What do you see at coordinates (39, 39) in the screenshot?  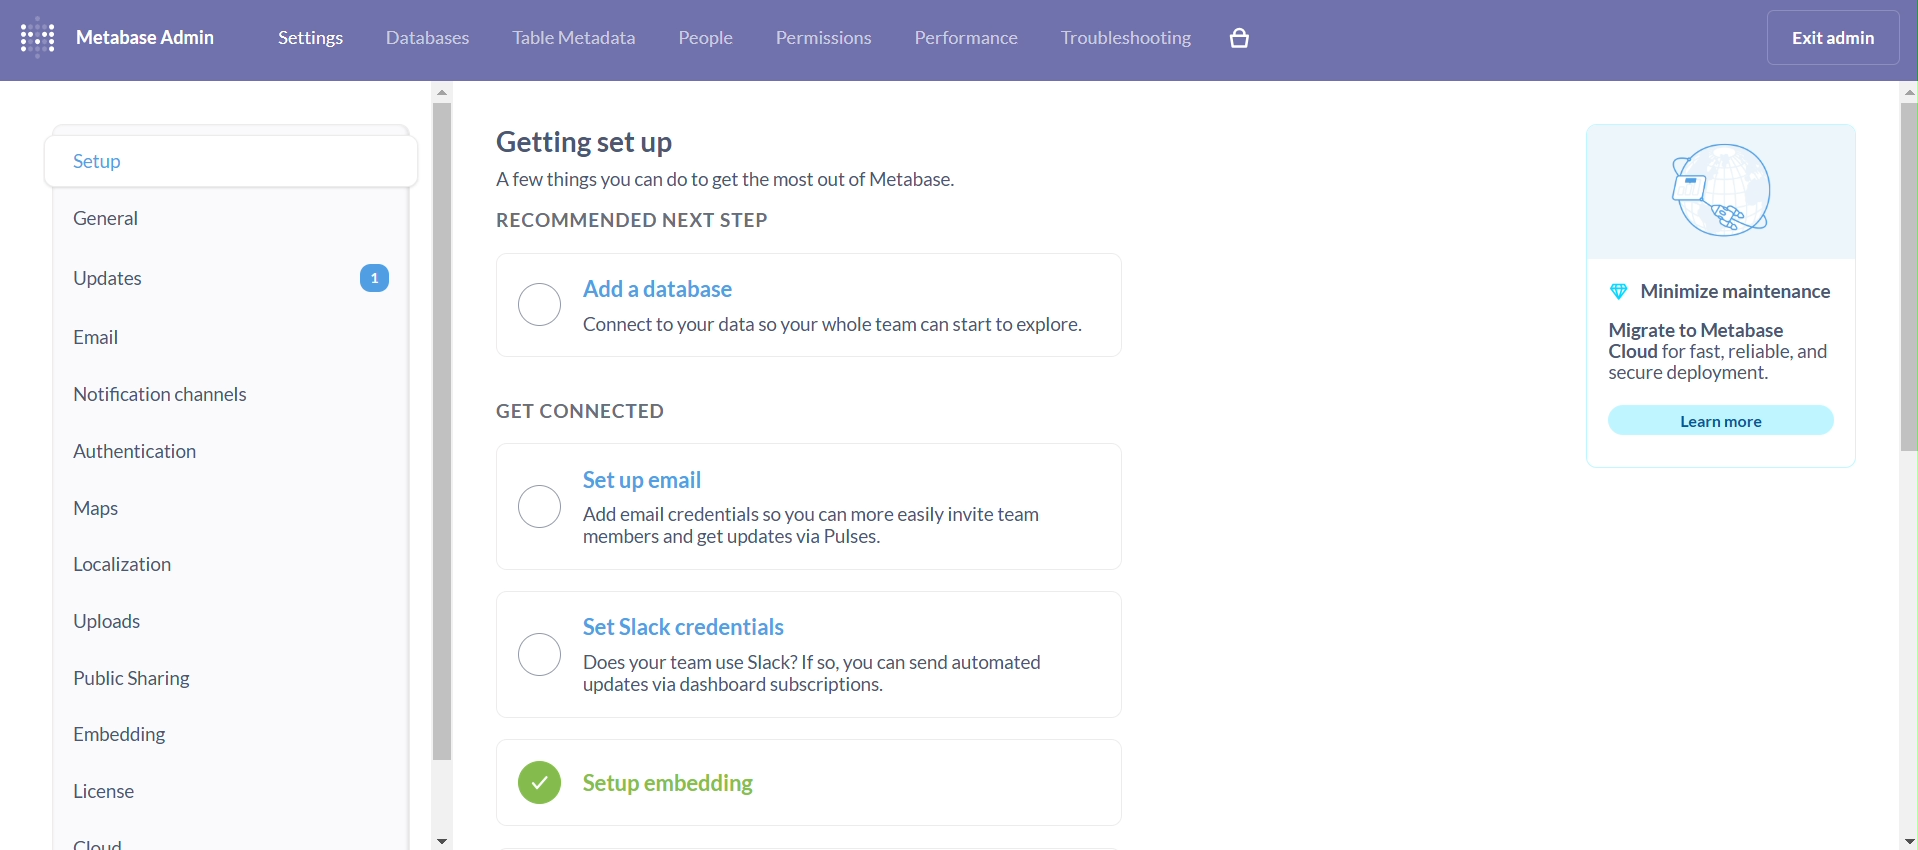 I see `logo` at bounding box center [39, 39].